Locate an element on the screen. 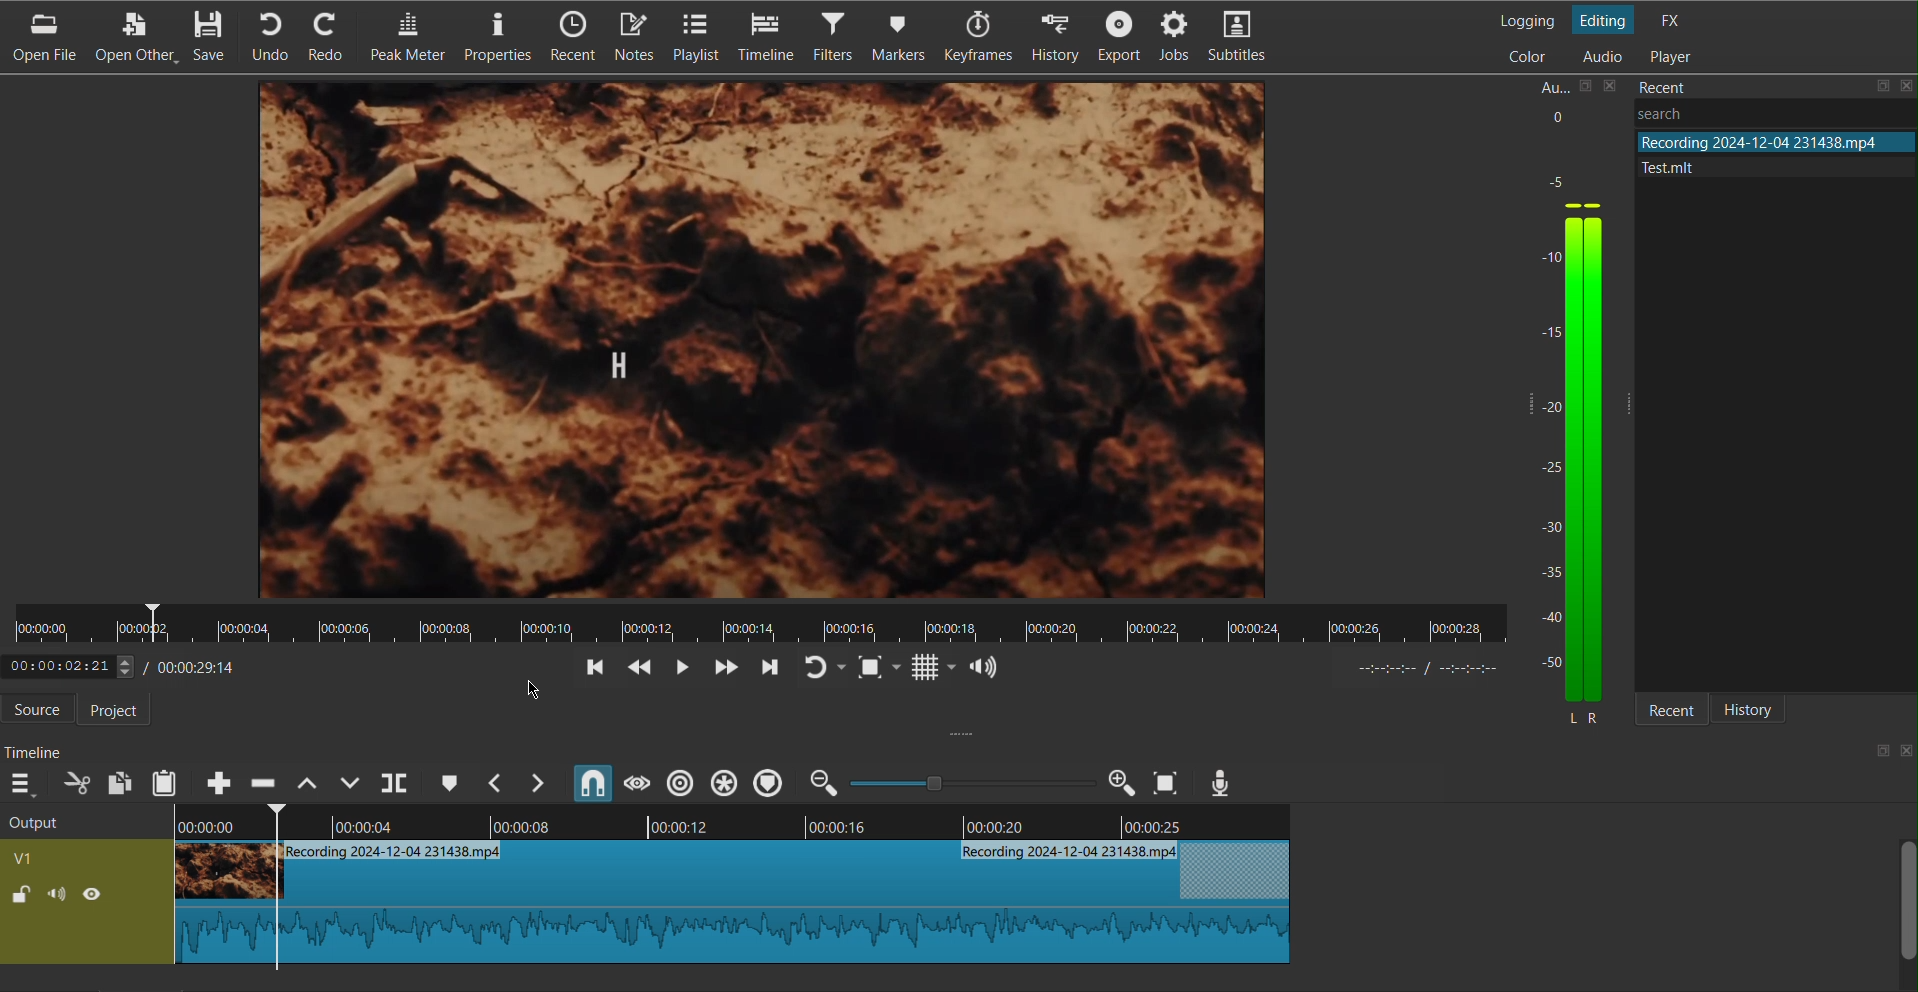 This screenshot has width=1918, height=992. Redo is located at coordinates (334, 35).